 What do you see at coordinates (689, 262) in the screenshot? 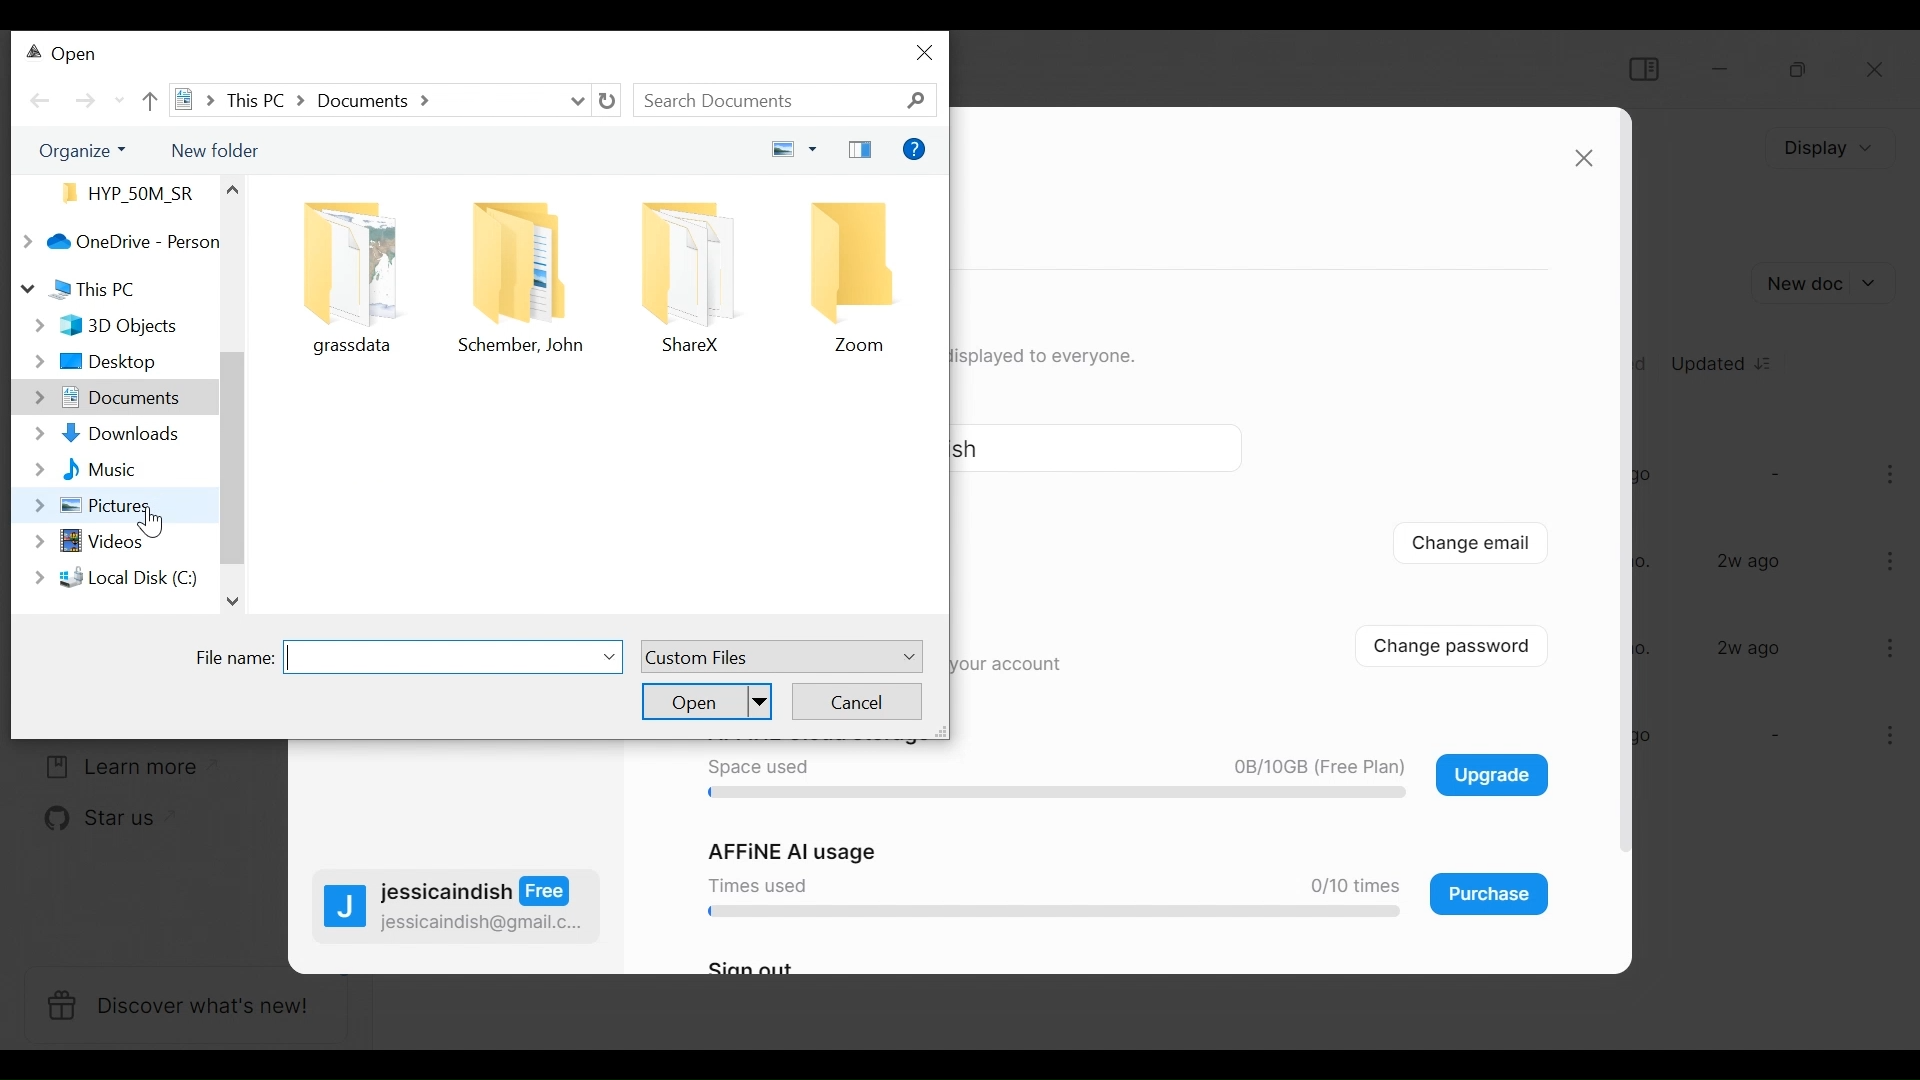
I see `icon` at bounding box center [689, 262].